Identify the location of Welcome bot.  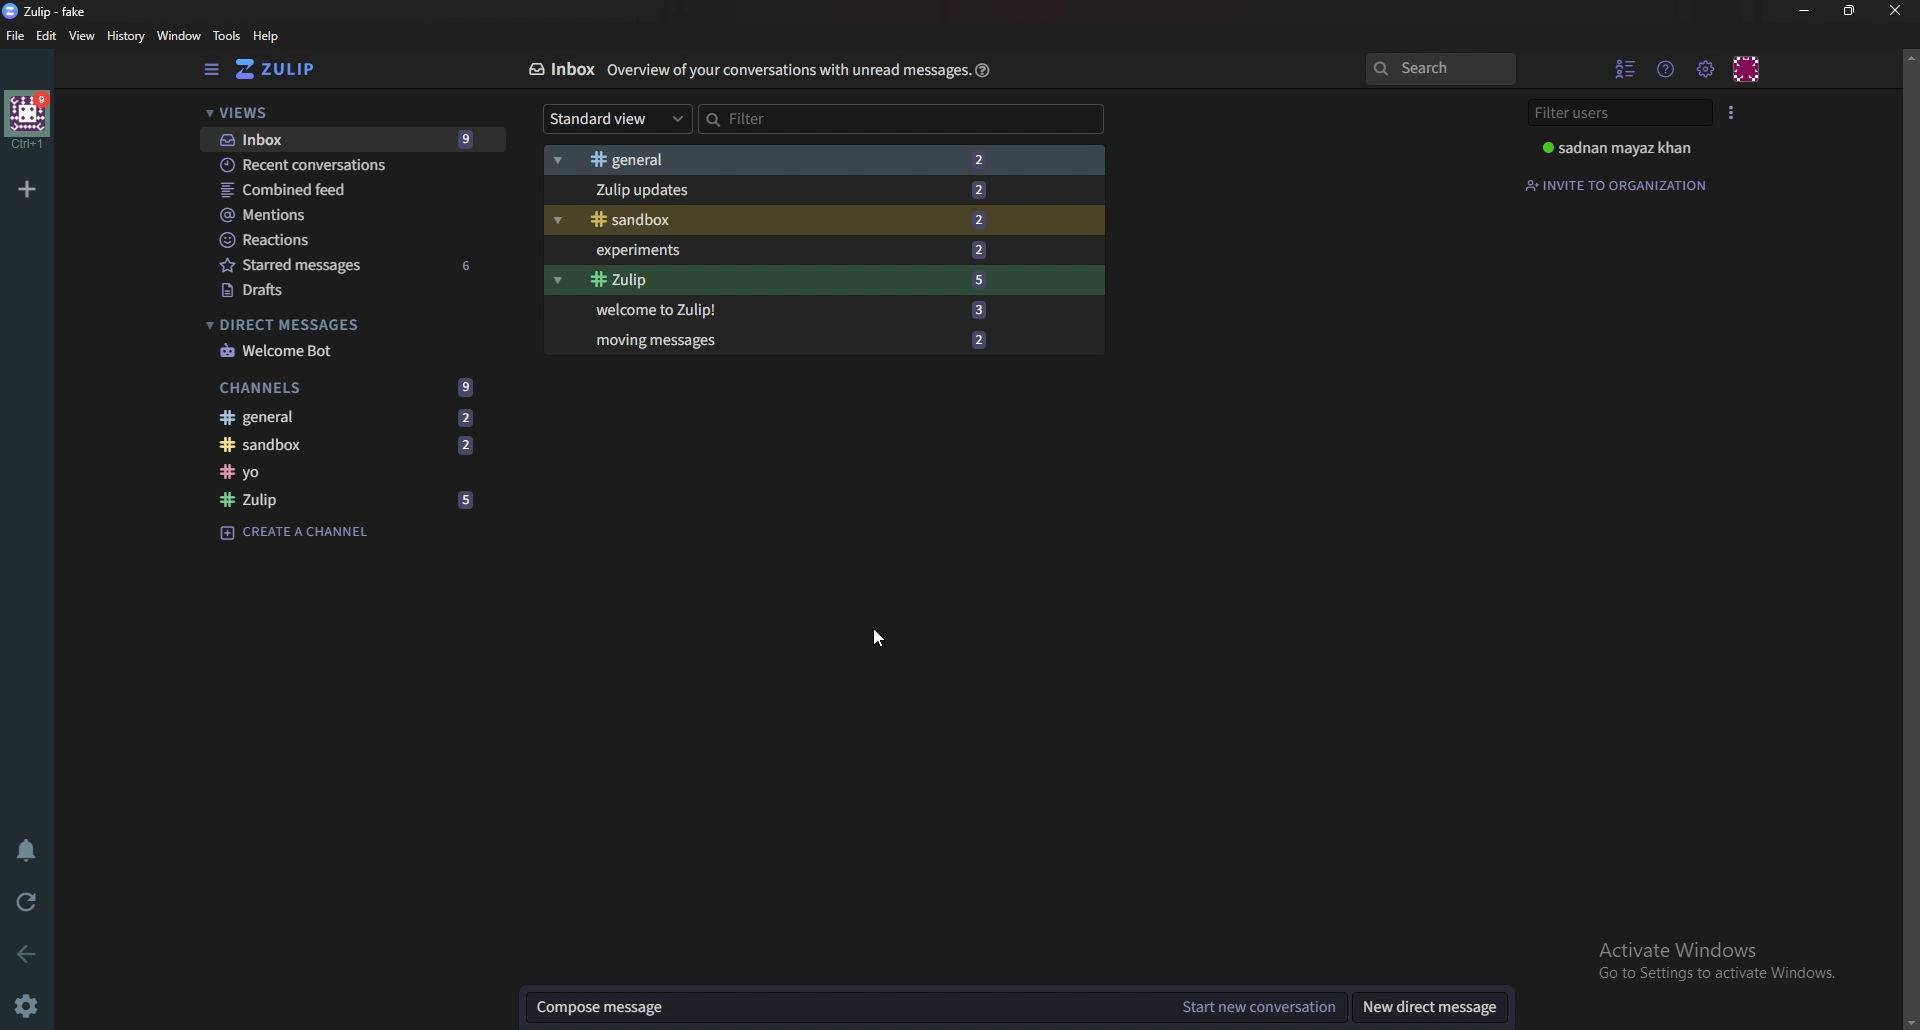
(321, 351).